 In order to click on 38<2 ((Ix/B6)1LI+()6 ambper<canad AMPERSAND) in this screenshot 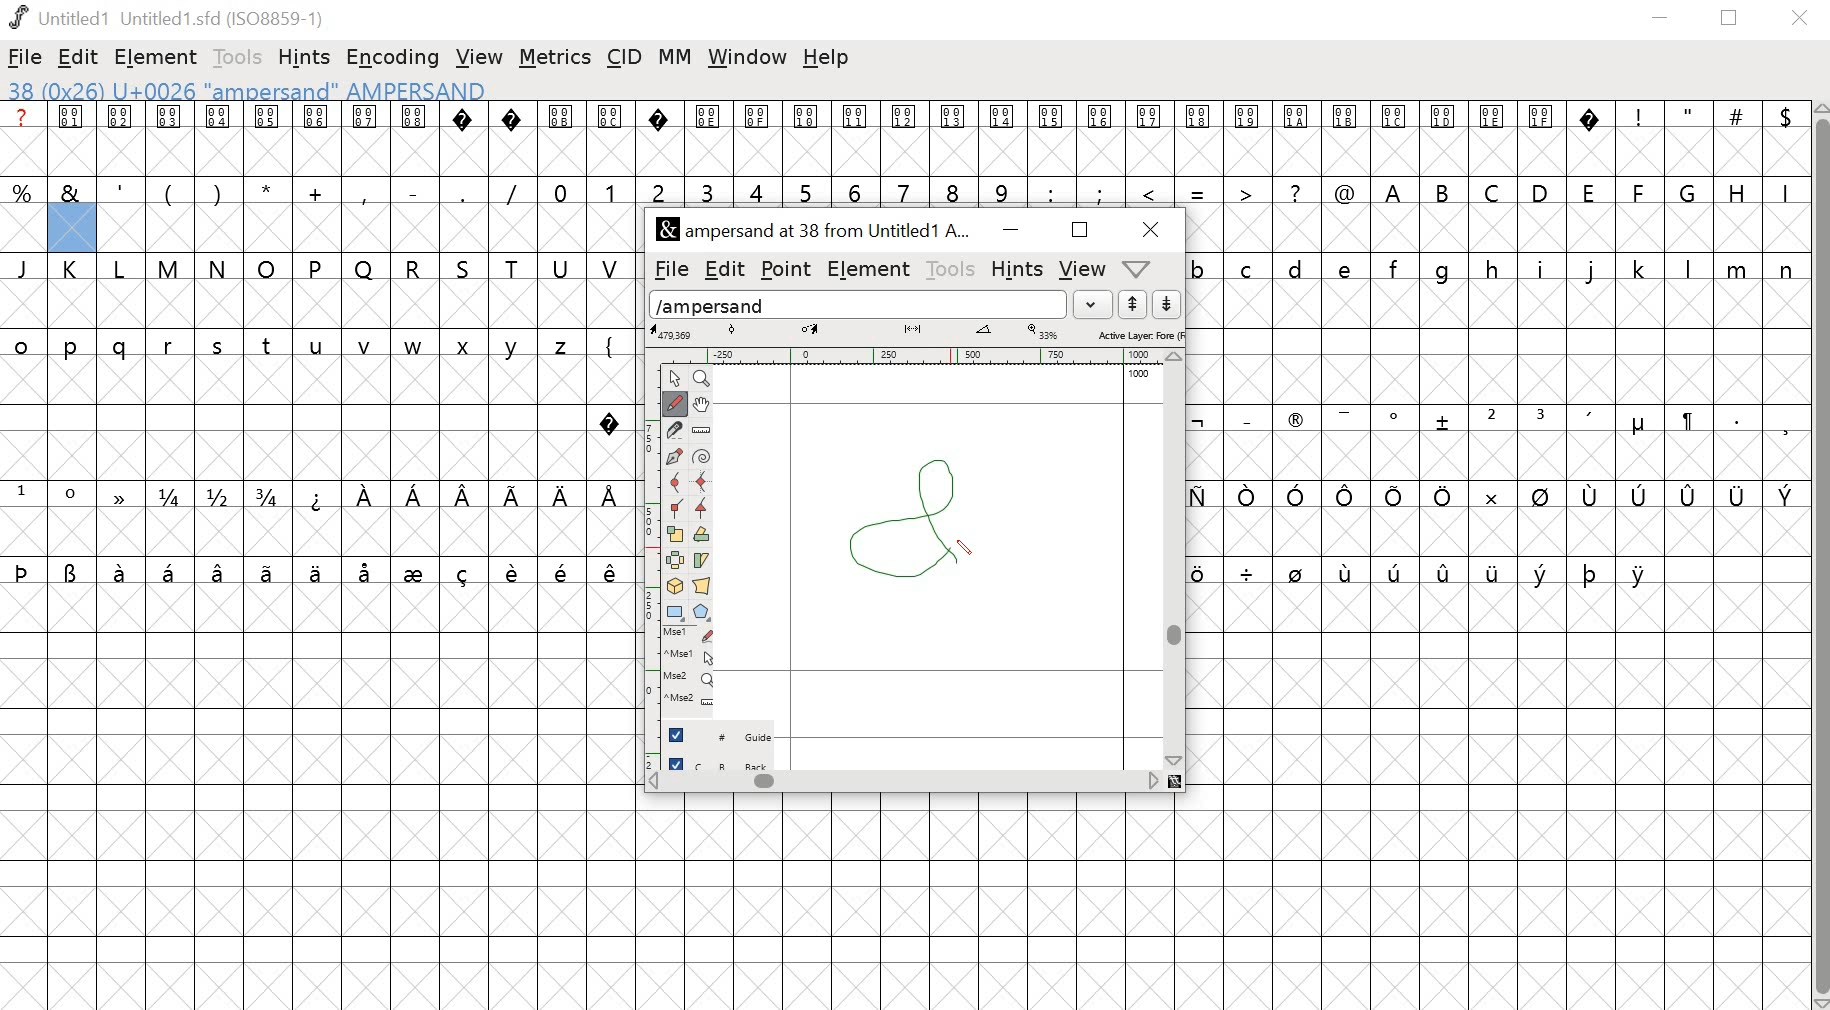, I will do `click(245, 90)`.